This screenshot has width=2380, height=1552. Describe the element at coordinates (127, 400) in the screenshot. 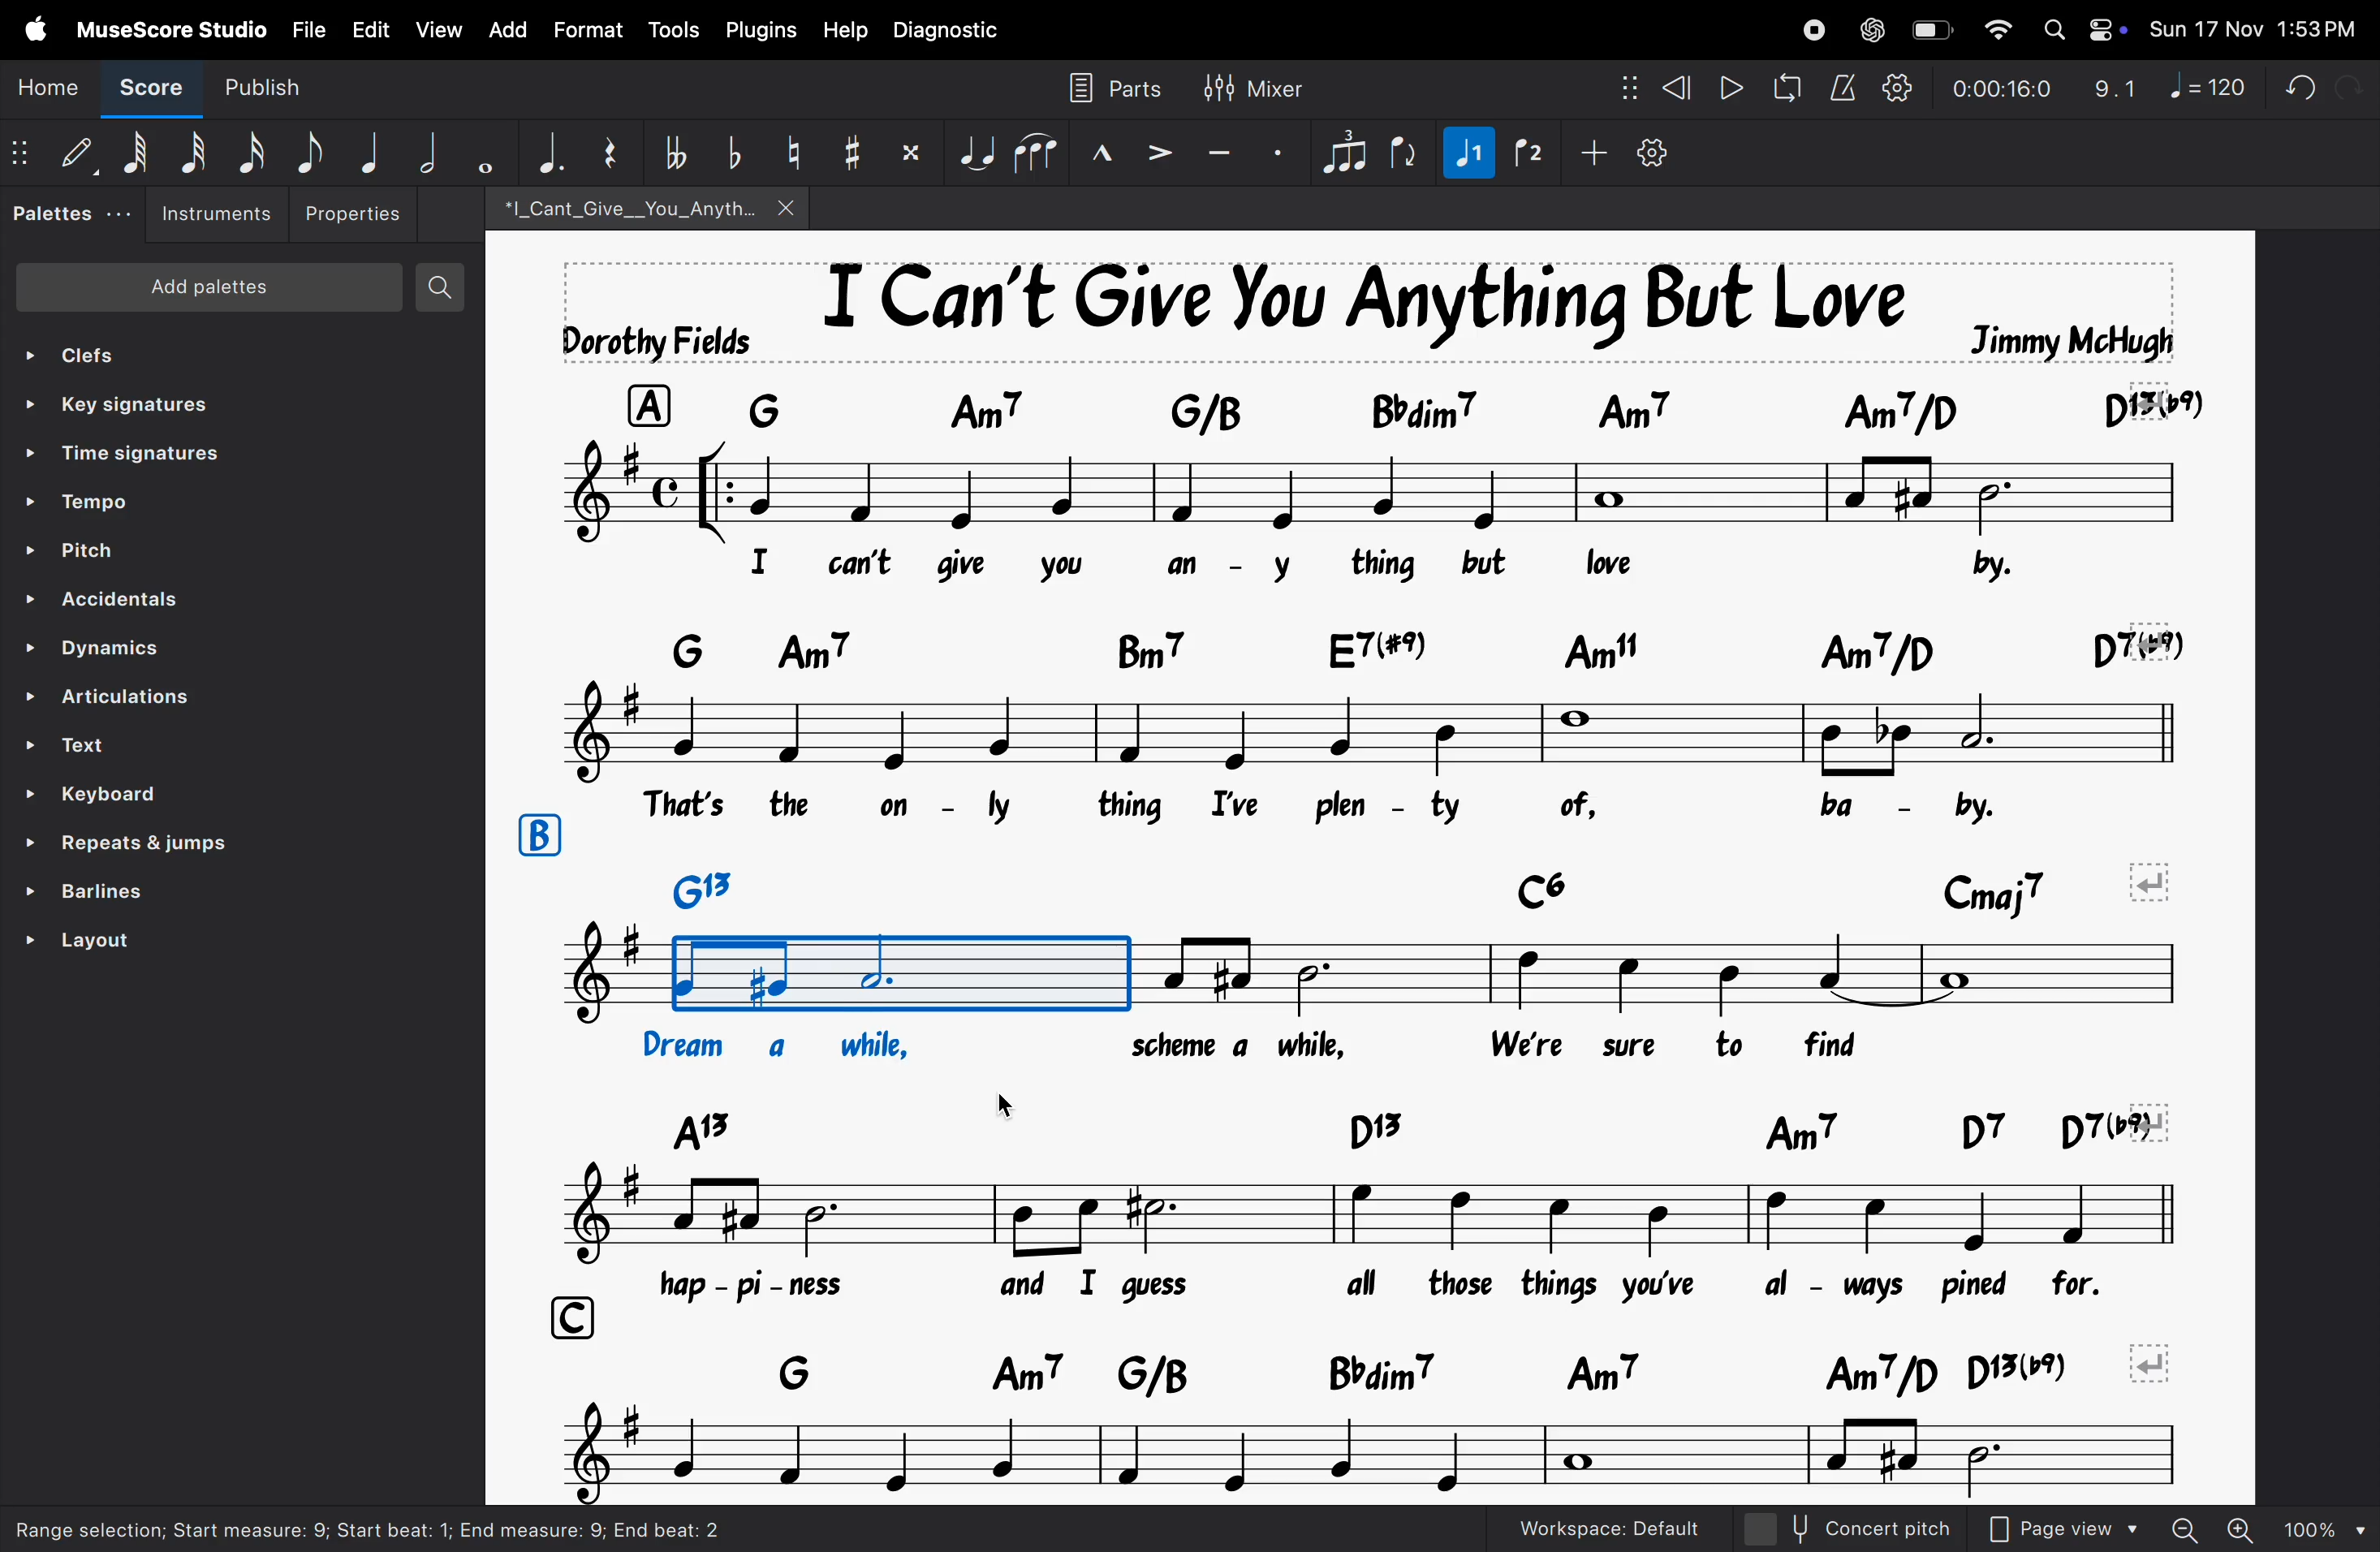

I see `key signatures` at that location.